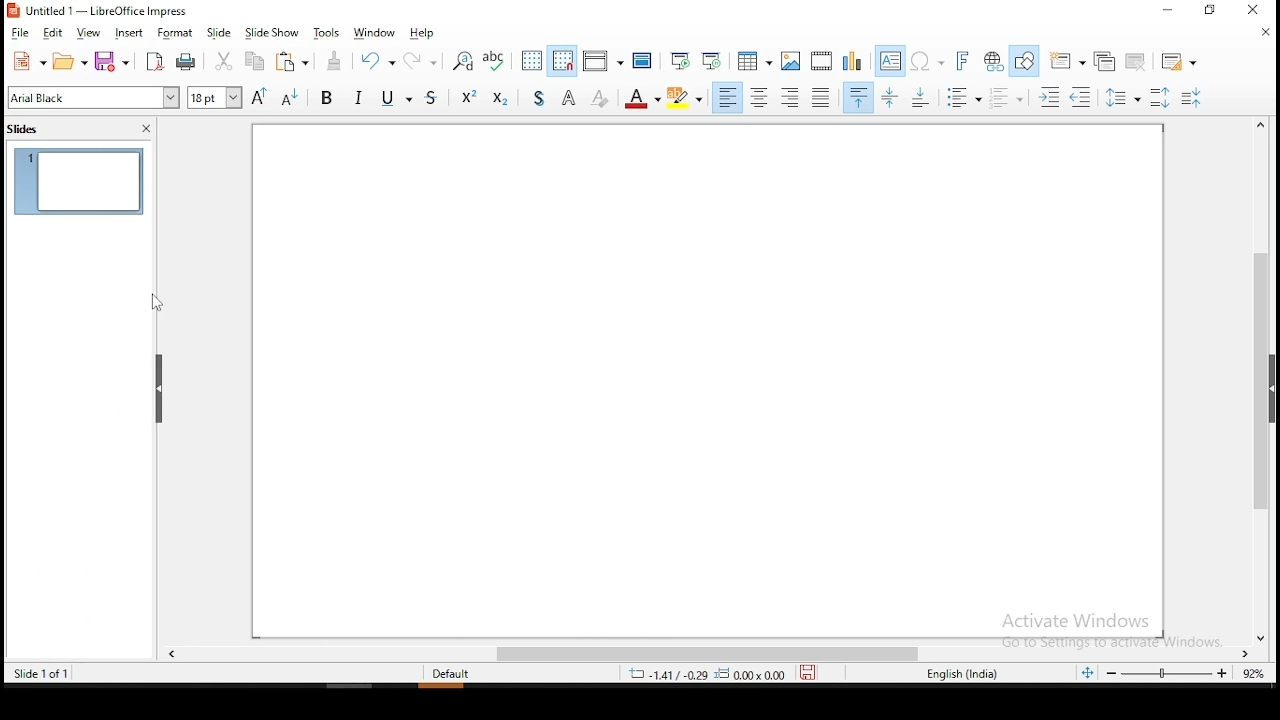  I want to click on file, so click(23, 33).